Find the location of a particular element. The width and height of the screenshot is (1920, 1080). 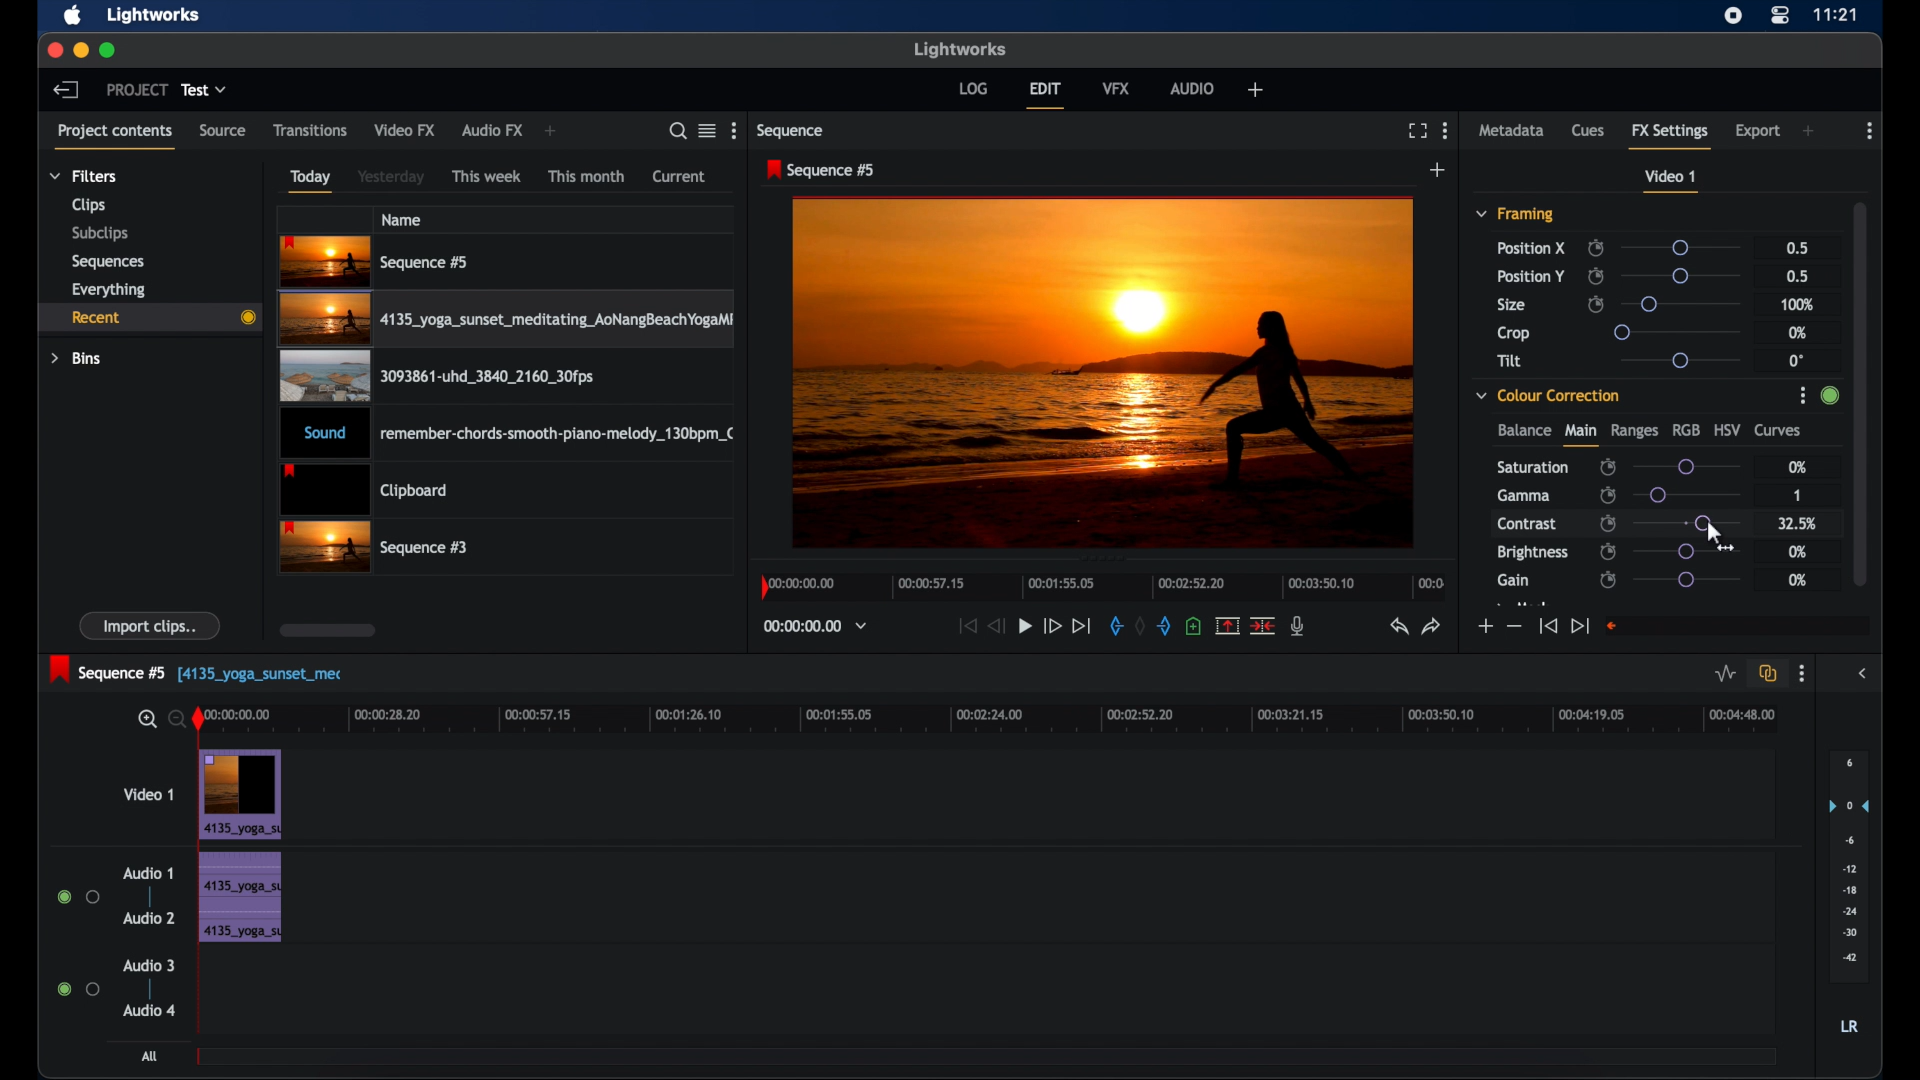

decrement is located at coordinates (1514, 627).